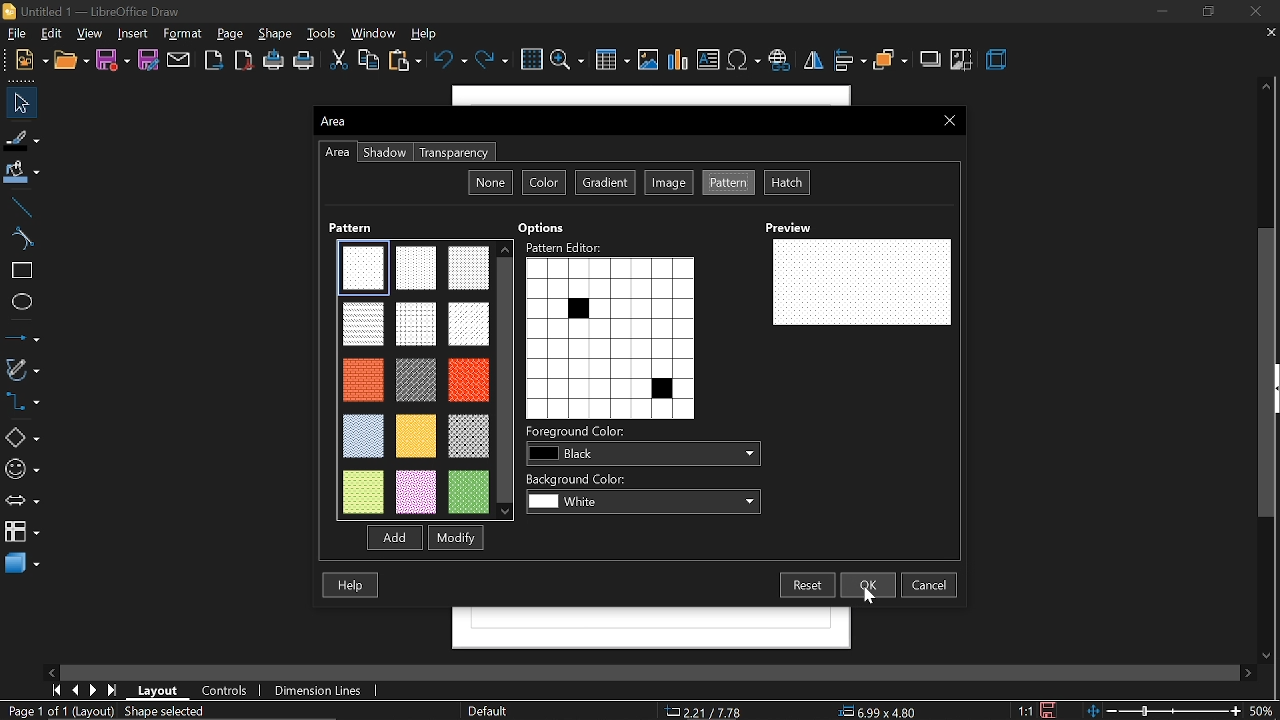  I want to click on zoom, so click(567, 60).